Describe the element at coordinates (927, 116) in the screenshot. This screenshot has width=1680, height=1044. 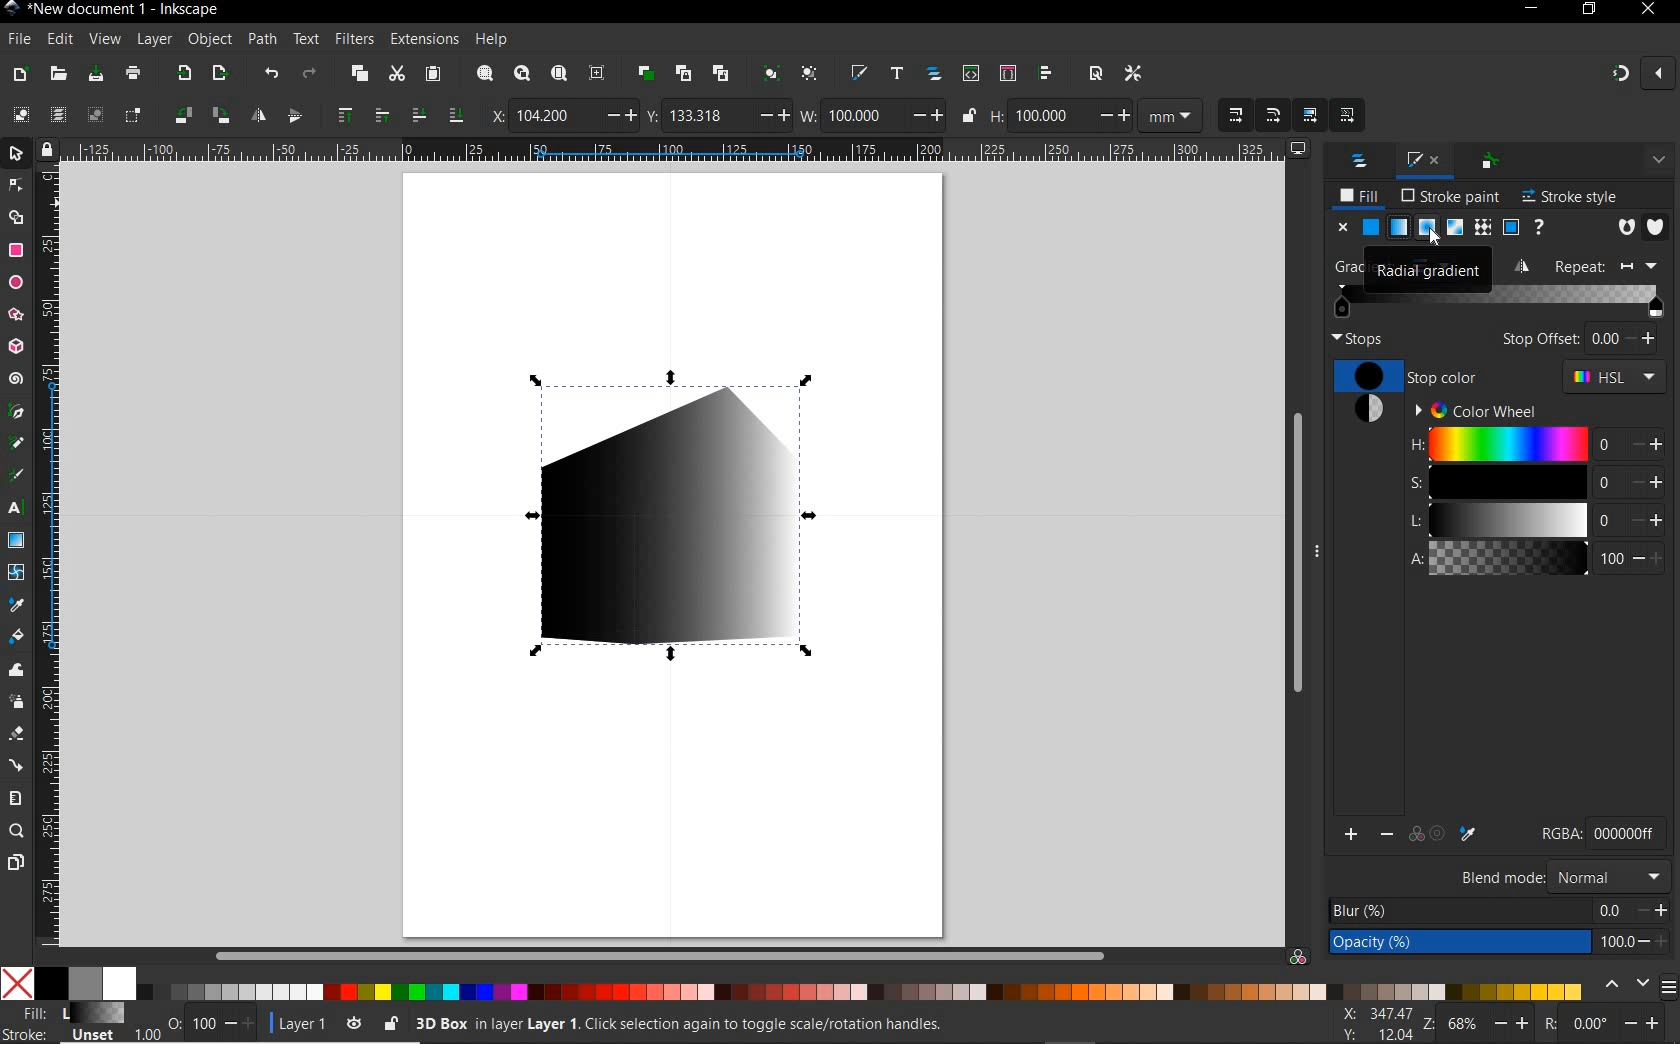
I see `increase/decrease` at that location.